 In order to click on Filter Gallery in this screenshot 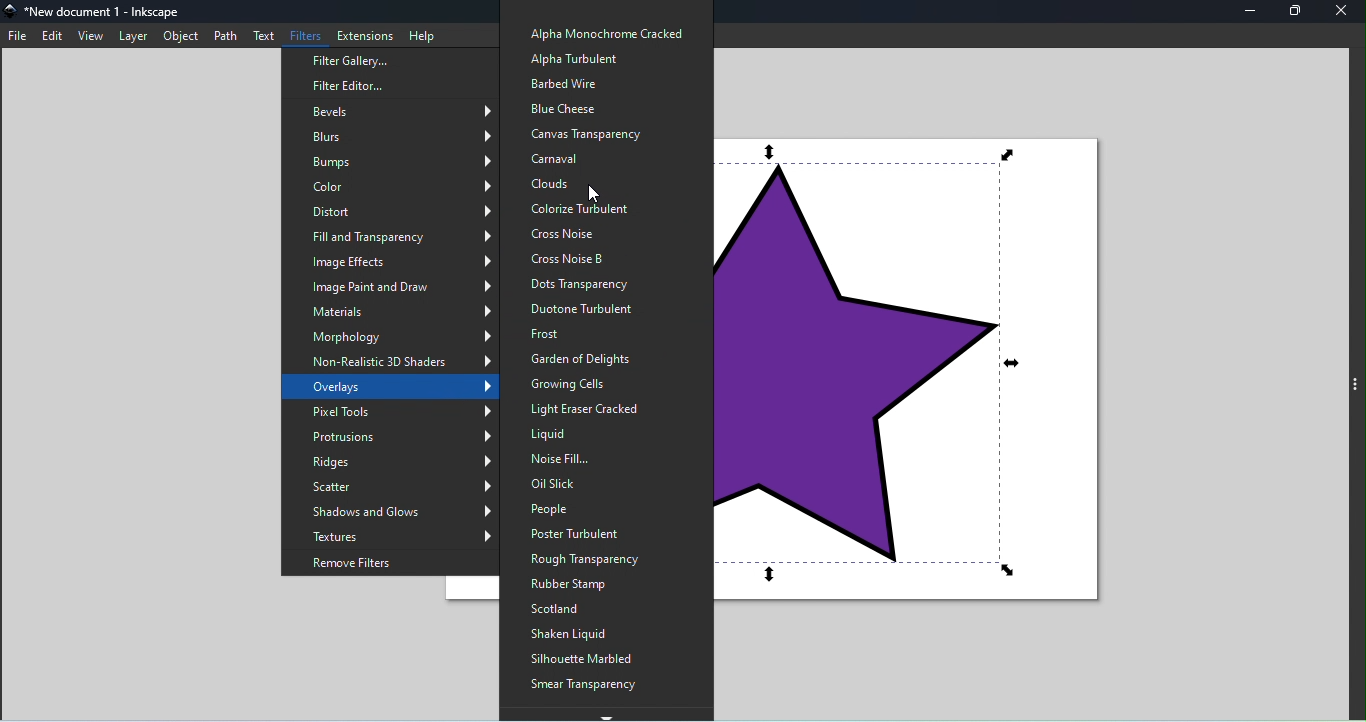, I will do `click(384, 61)`.